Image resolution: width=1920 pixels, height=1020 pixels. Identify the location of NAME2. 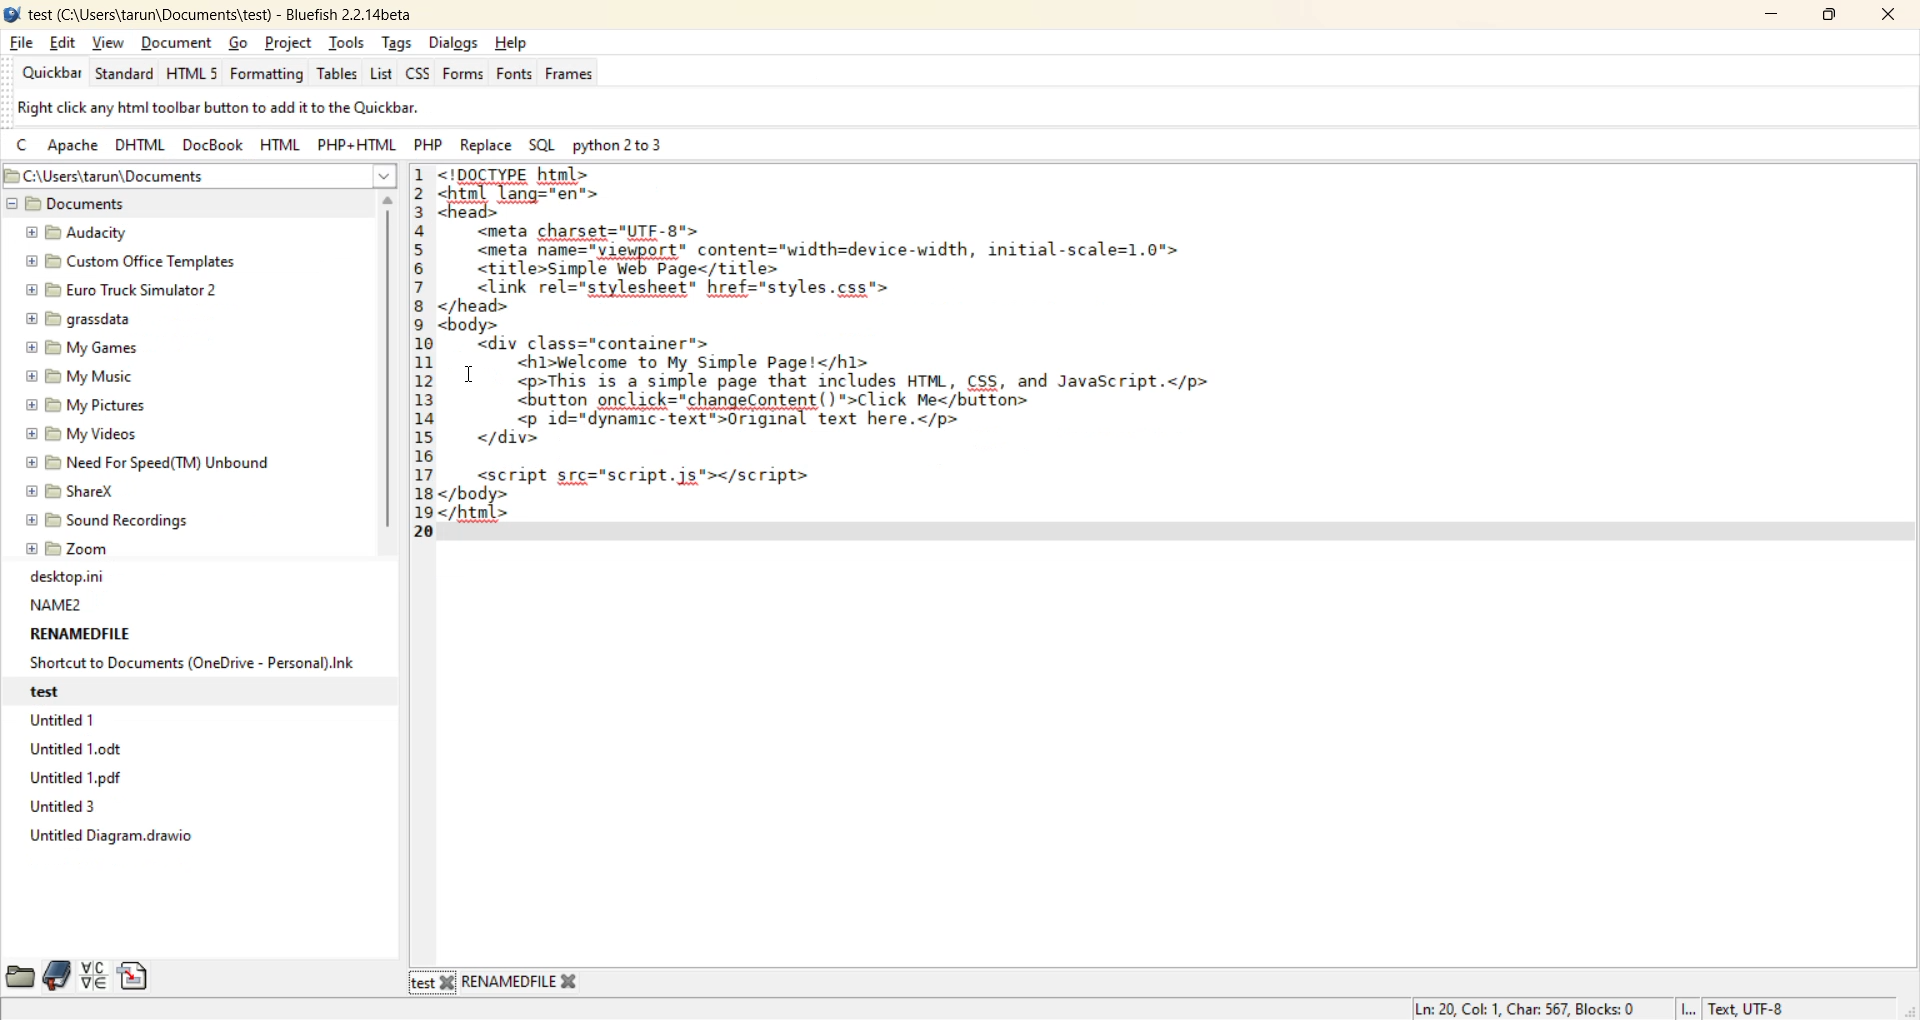
(65, 604).